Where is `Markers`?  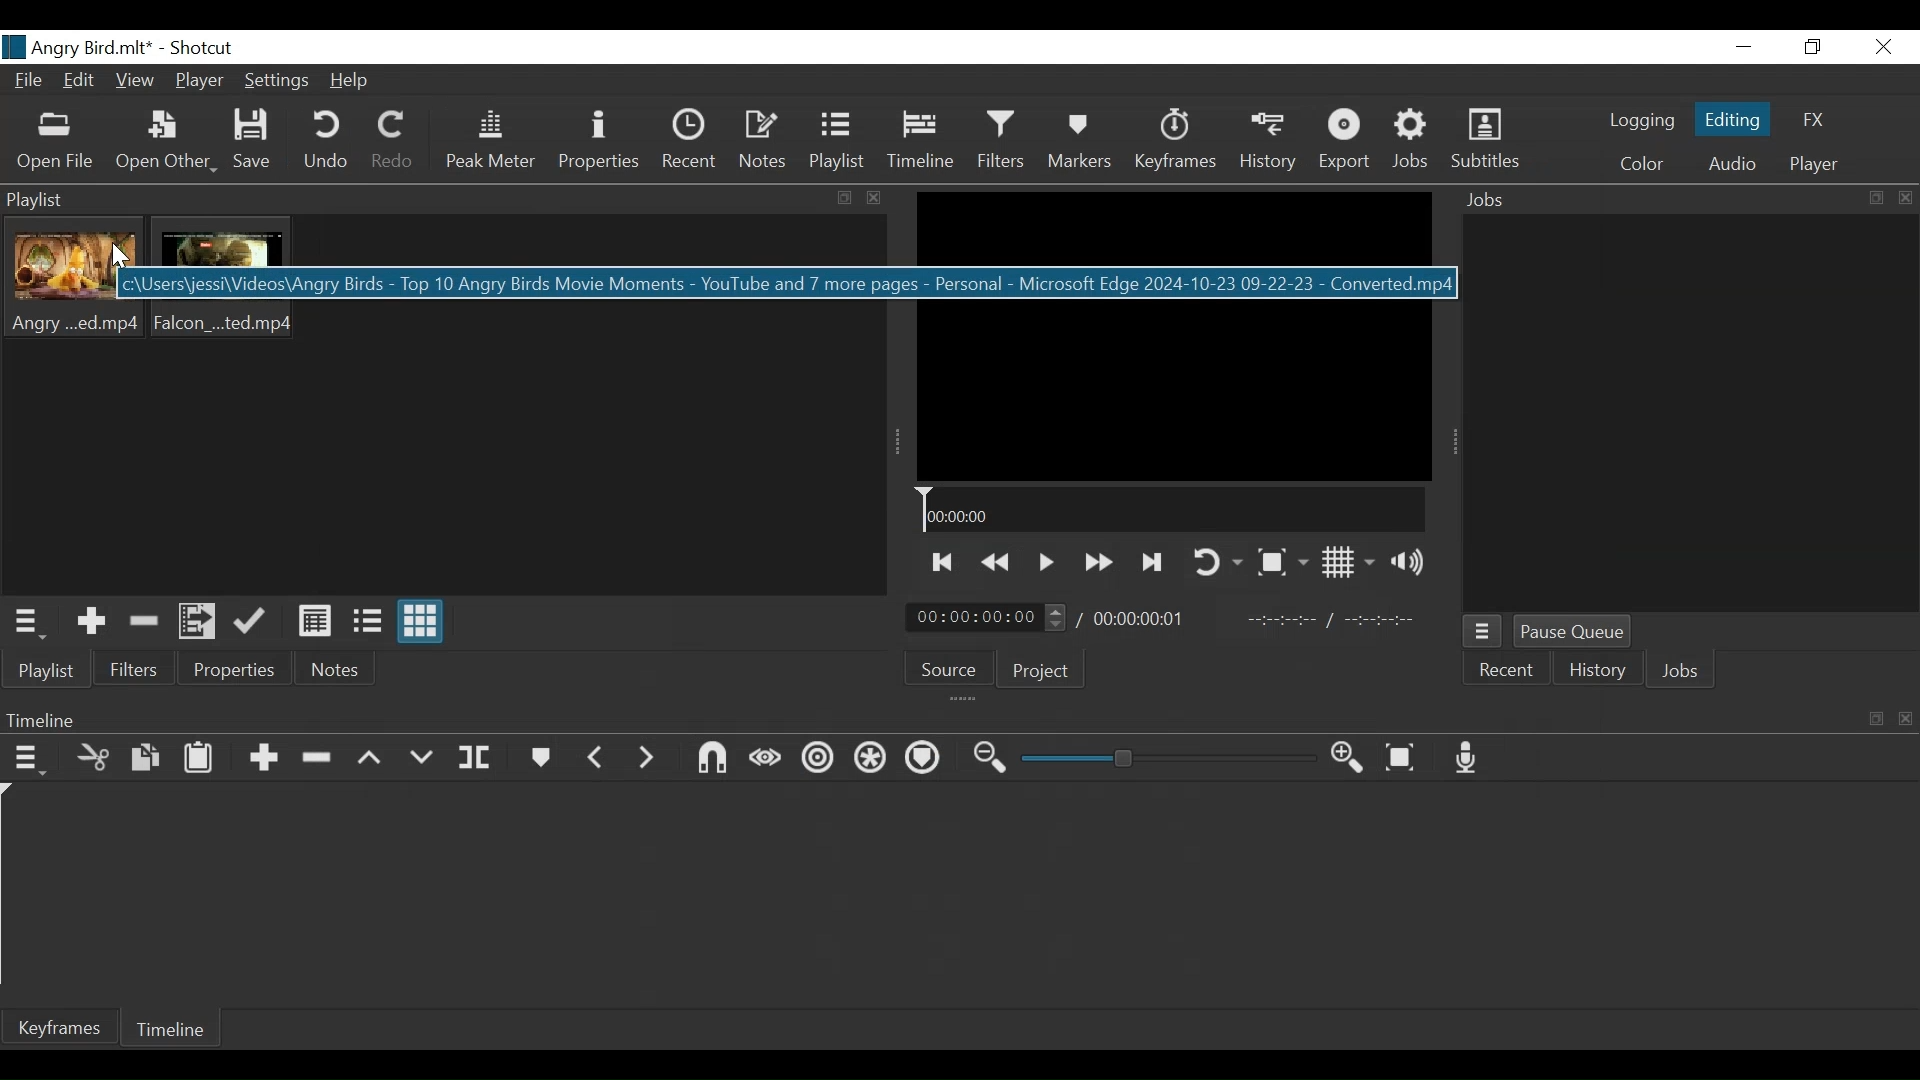
Markers is located at coordinates (542, 759).